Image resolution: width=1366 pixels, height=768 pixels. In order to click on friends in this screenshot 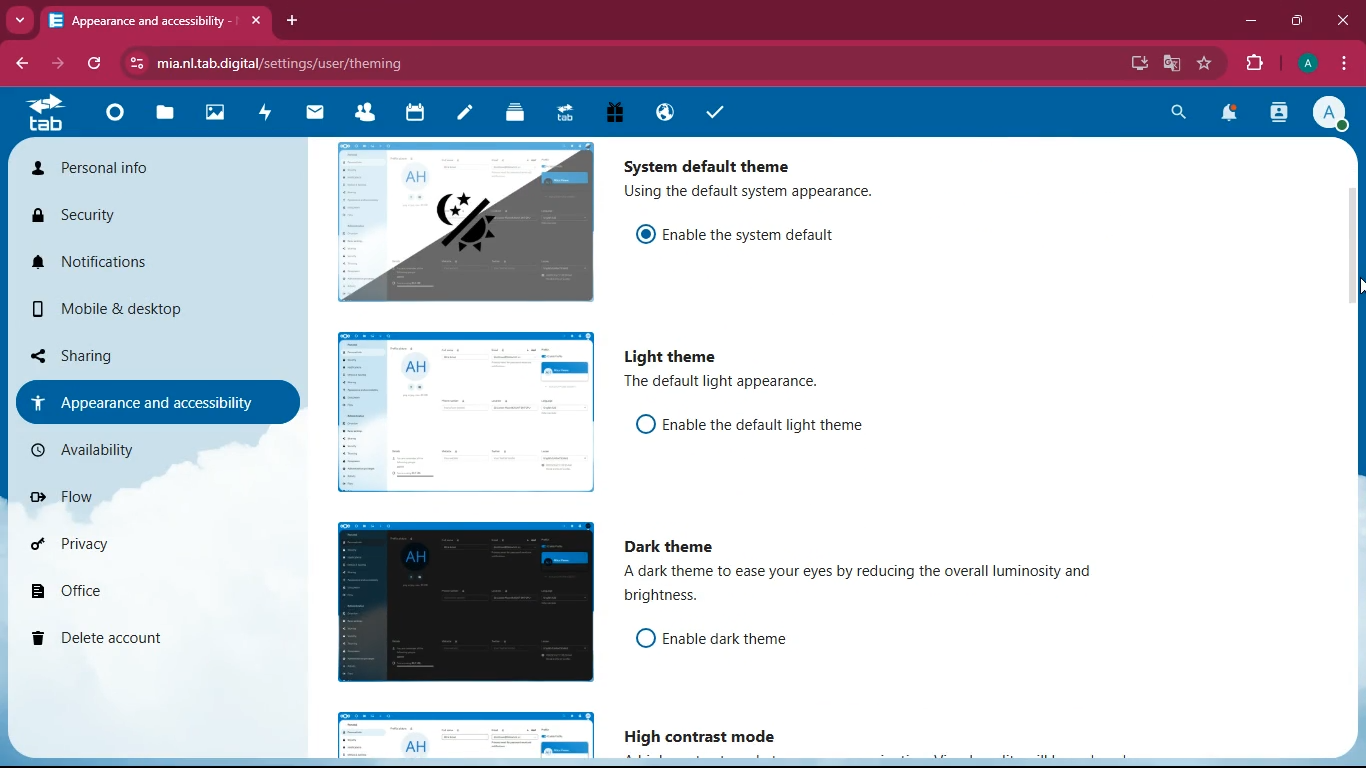, I will do `click(369, 114)`.